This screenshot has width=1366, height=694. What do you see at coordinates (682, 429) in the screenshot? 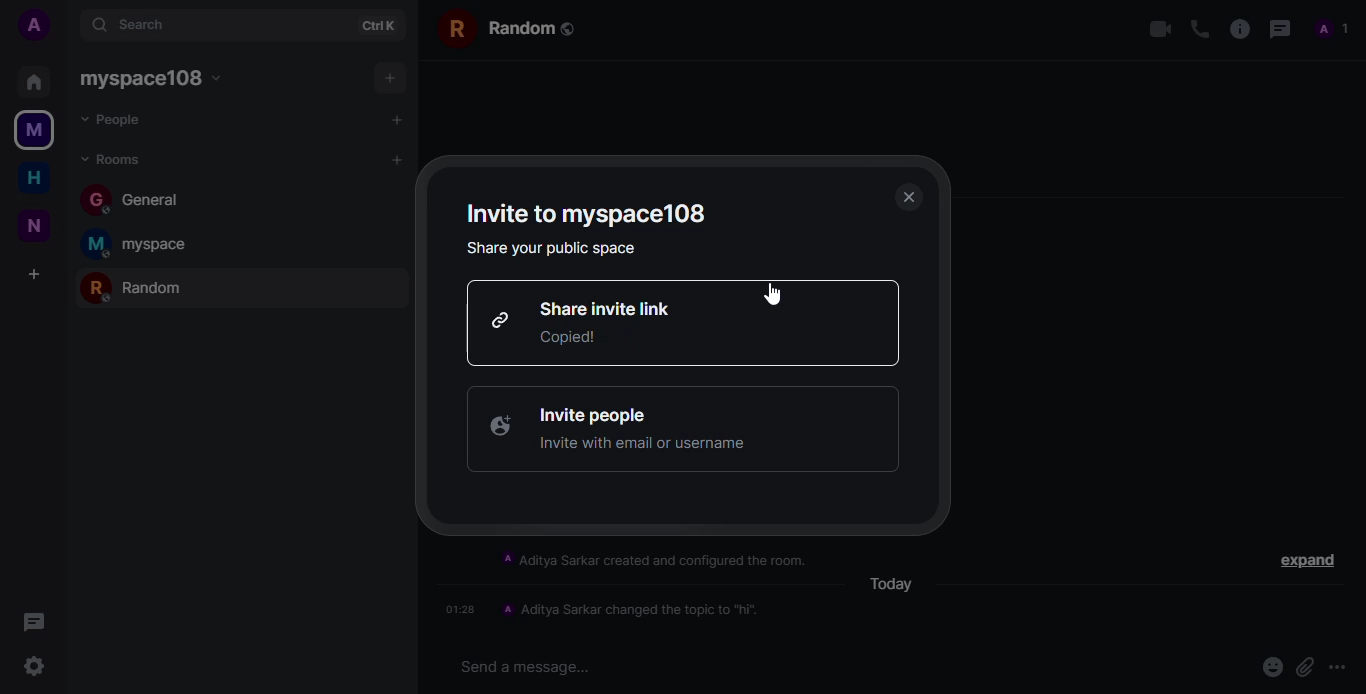
I see `invite people` at bounding box center [682, 429].